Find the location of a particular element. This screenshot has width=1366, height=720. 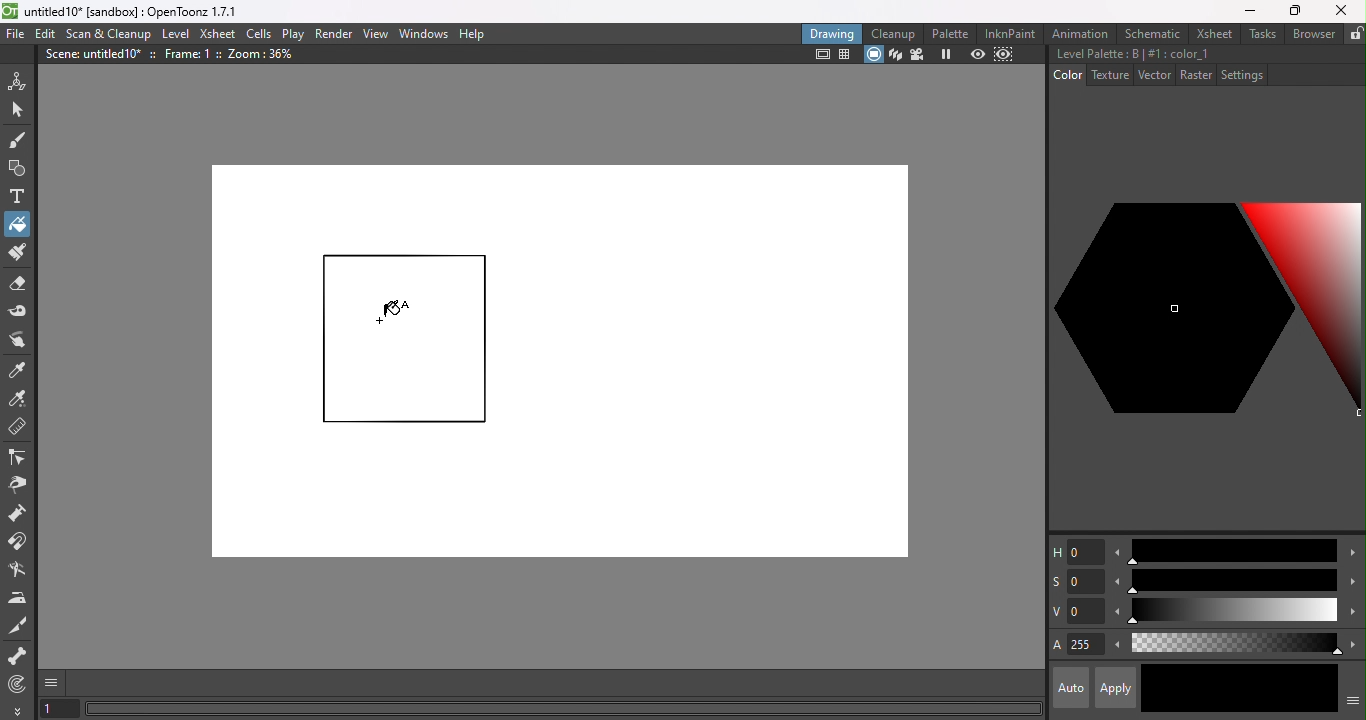

Edit is located at coordinates (43, 35).